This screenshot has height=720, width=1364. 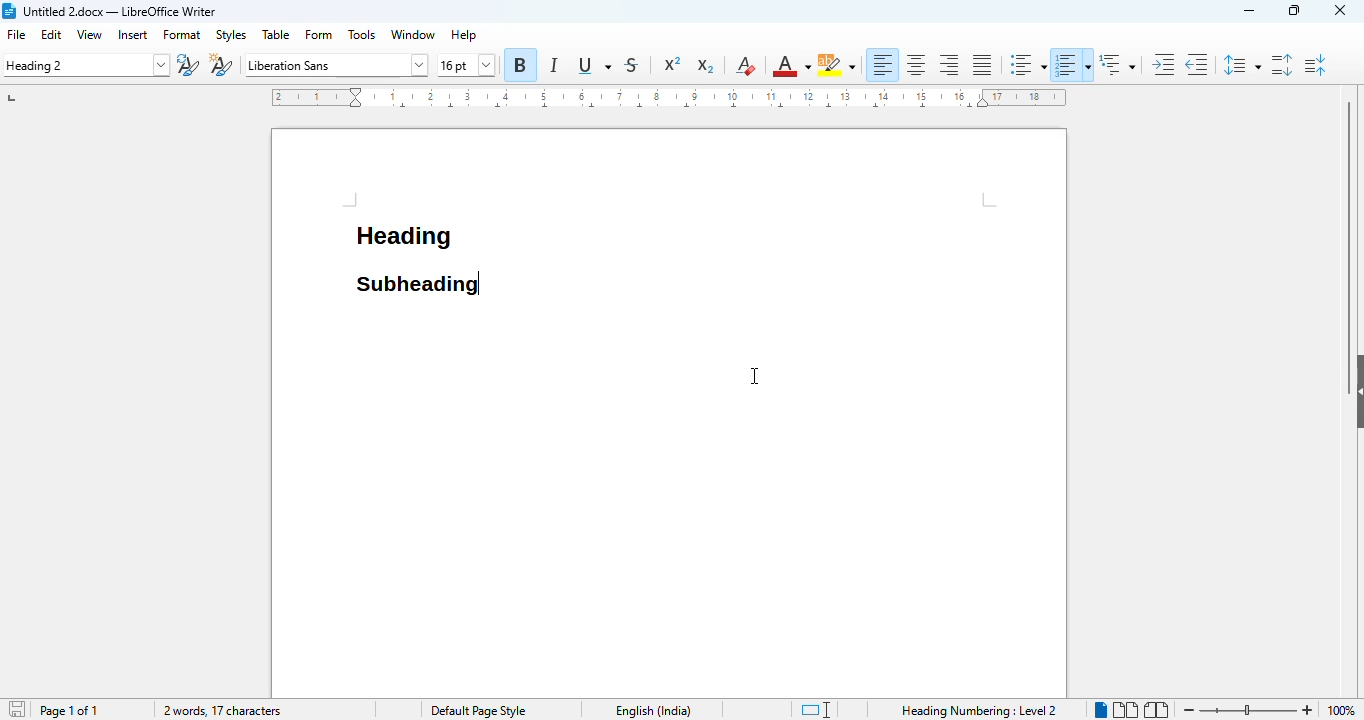 I want to click on multi-page view, so click(x=1125, y=709).